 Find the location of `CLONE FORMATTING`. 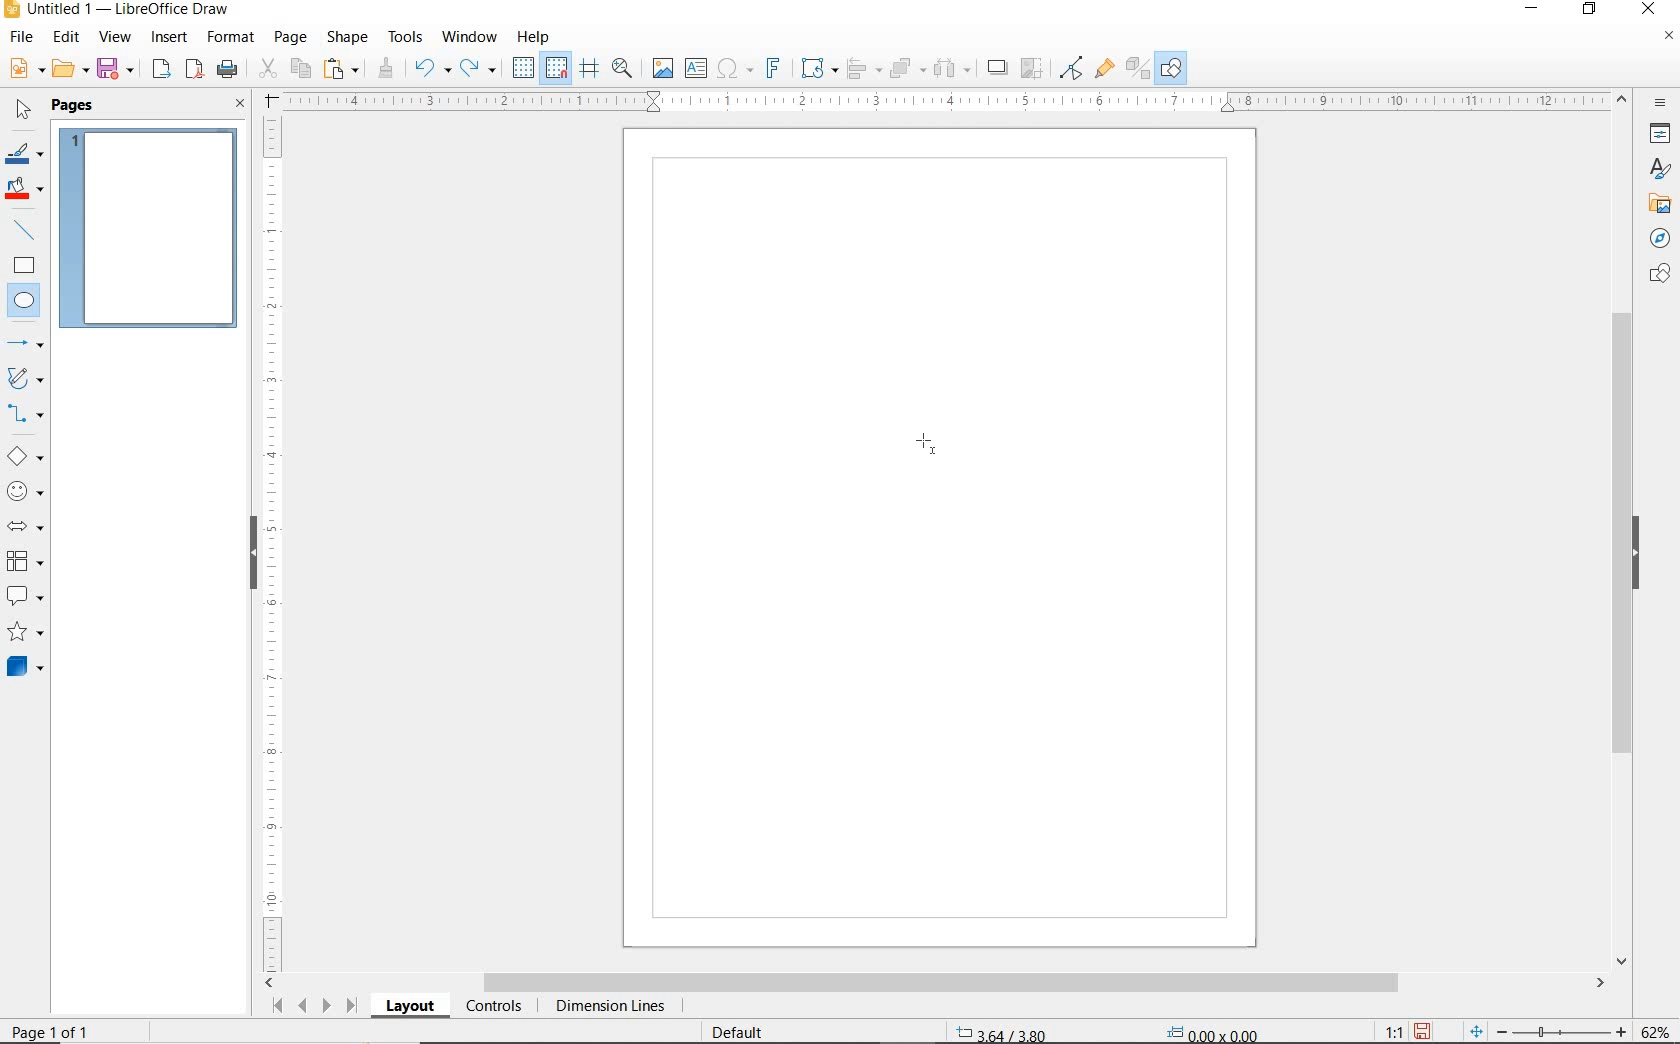

CLONE FORMATTING is located at coordinates (385, 68).